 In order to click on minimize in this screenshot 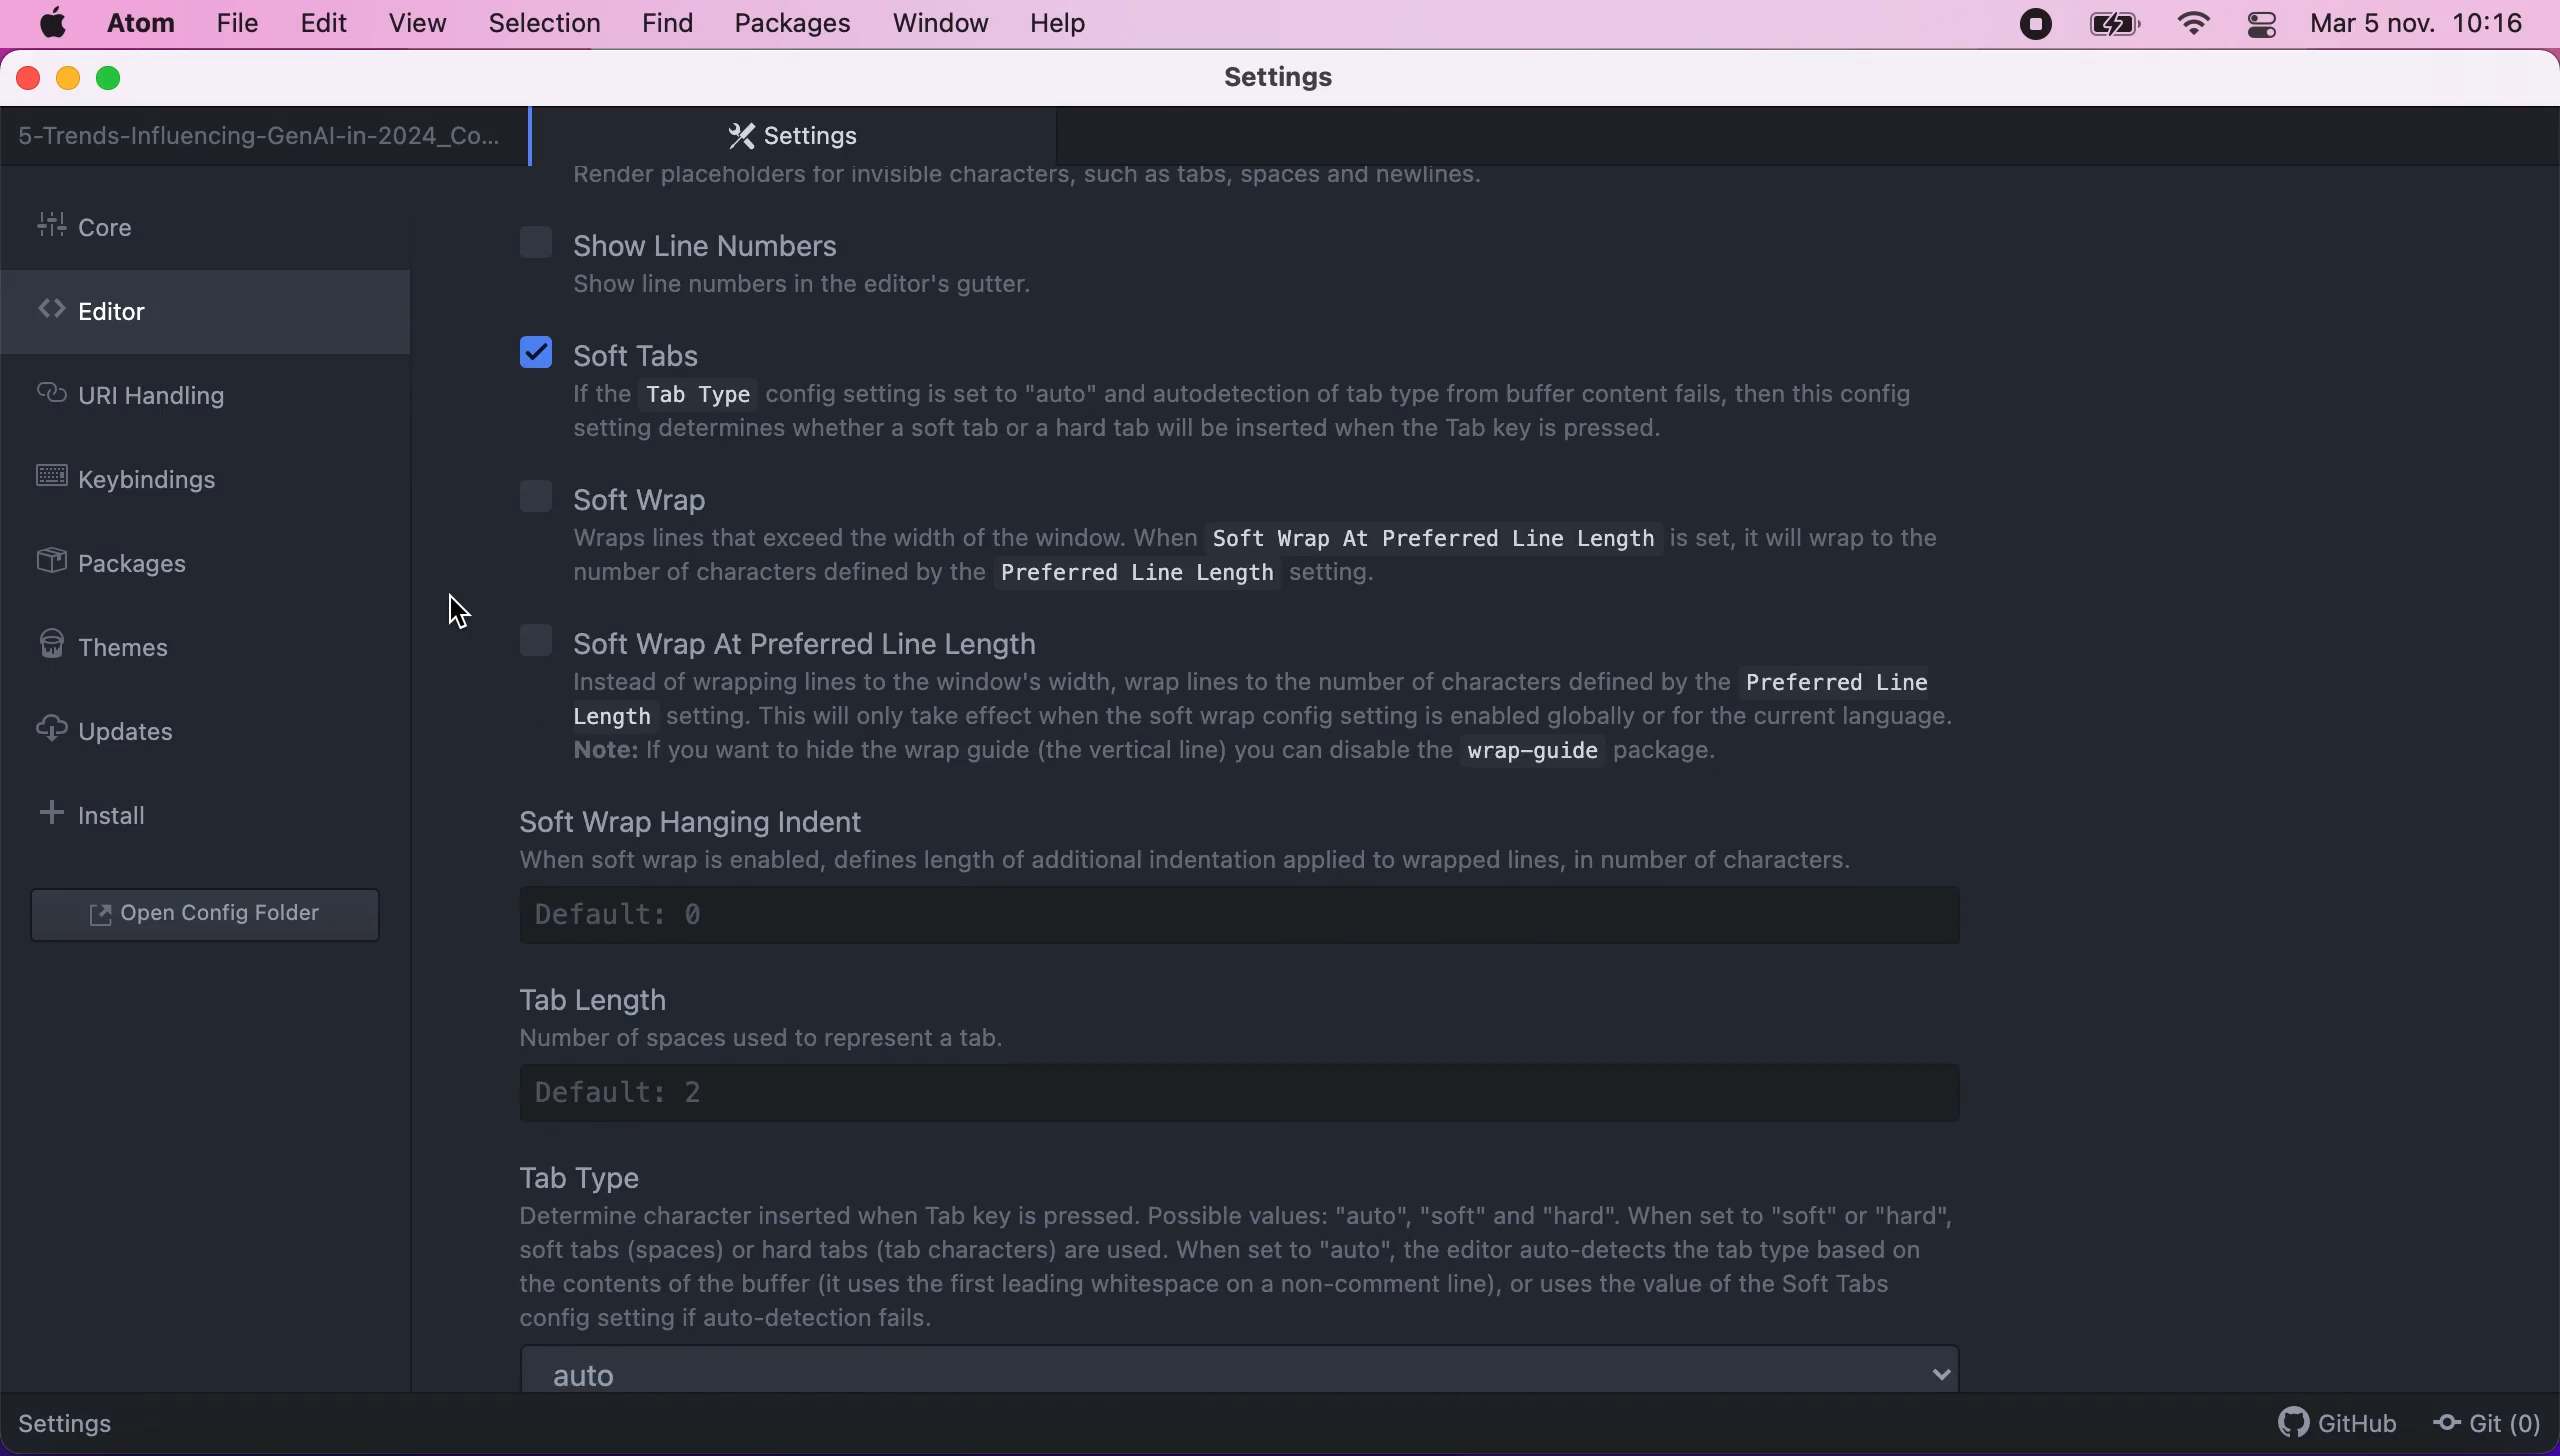, I will do `click(67, 81)`.